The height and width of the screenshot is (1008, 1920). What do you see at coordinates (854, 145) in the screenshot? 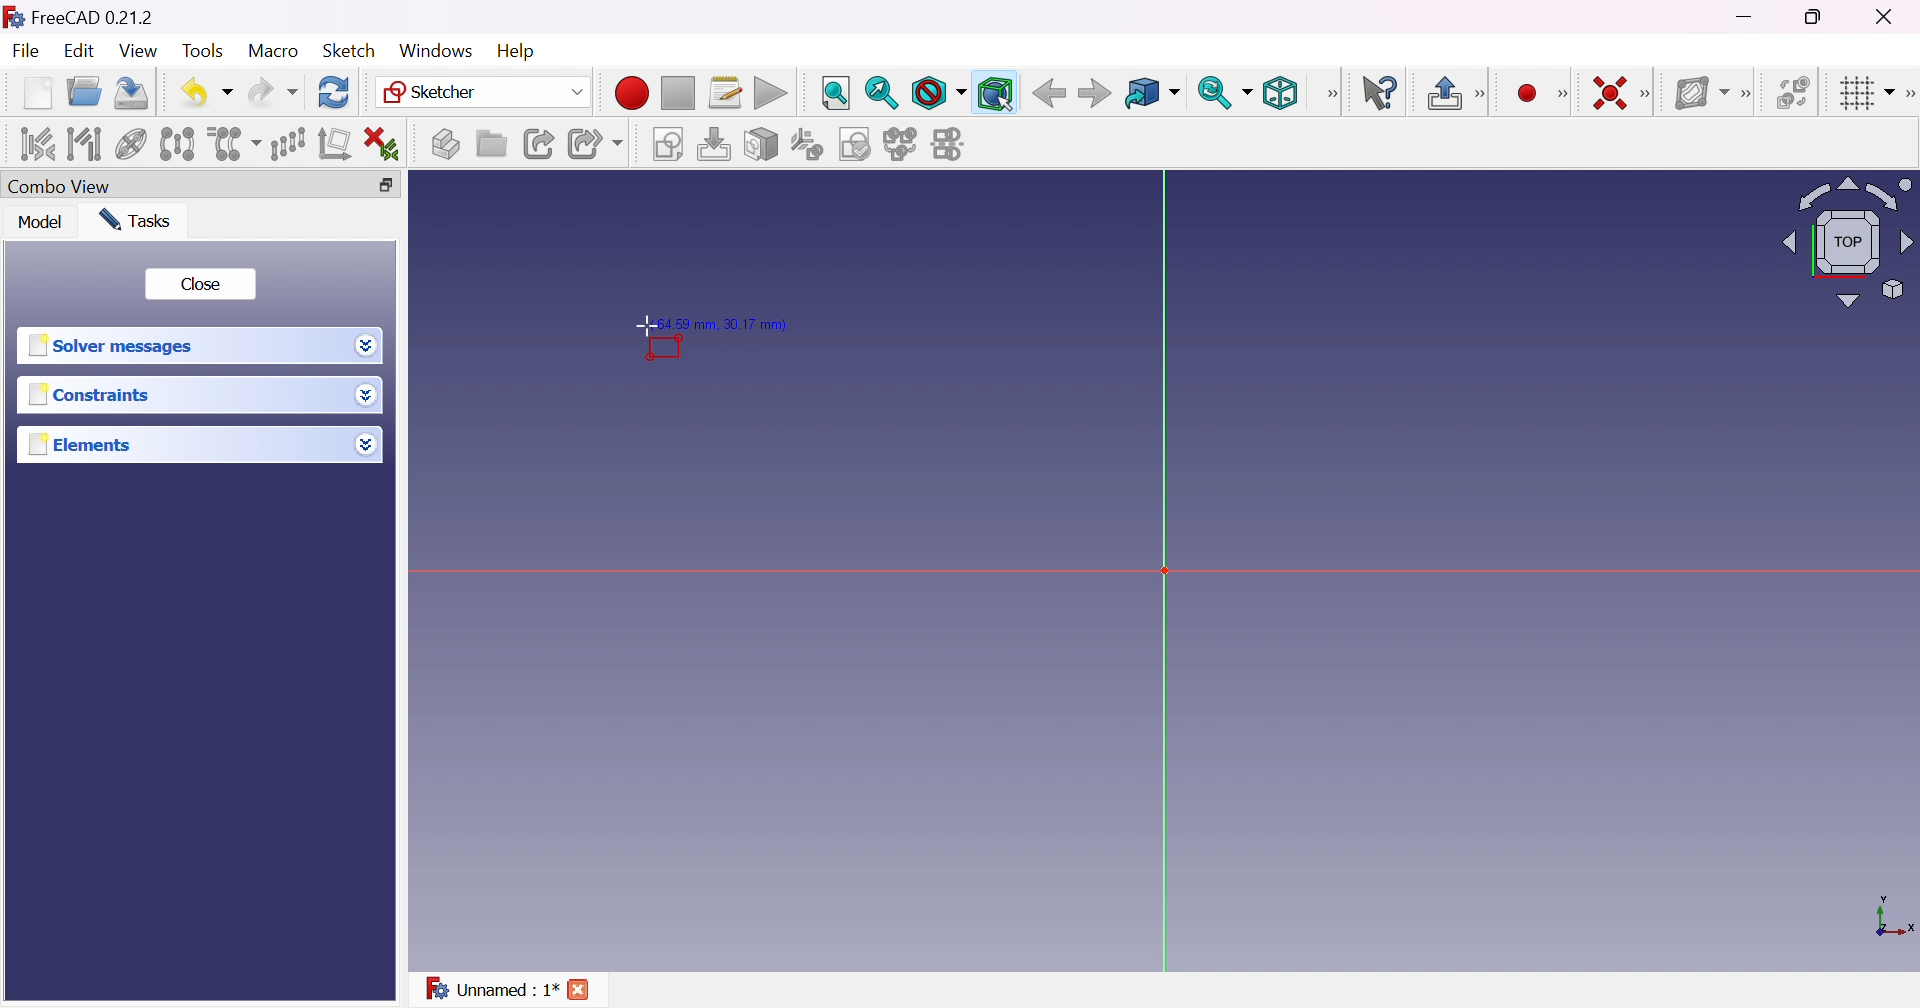
I see `Validate sketch...` at bounding box center [854, 145].